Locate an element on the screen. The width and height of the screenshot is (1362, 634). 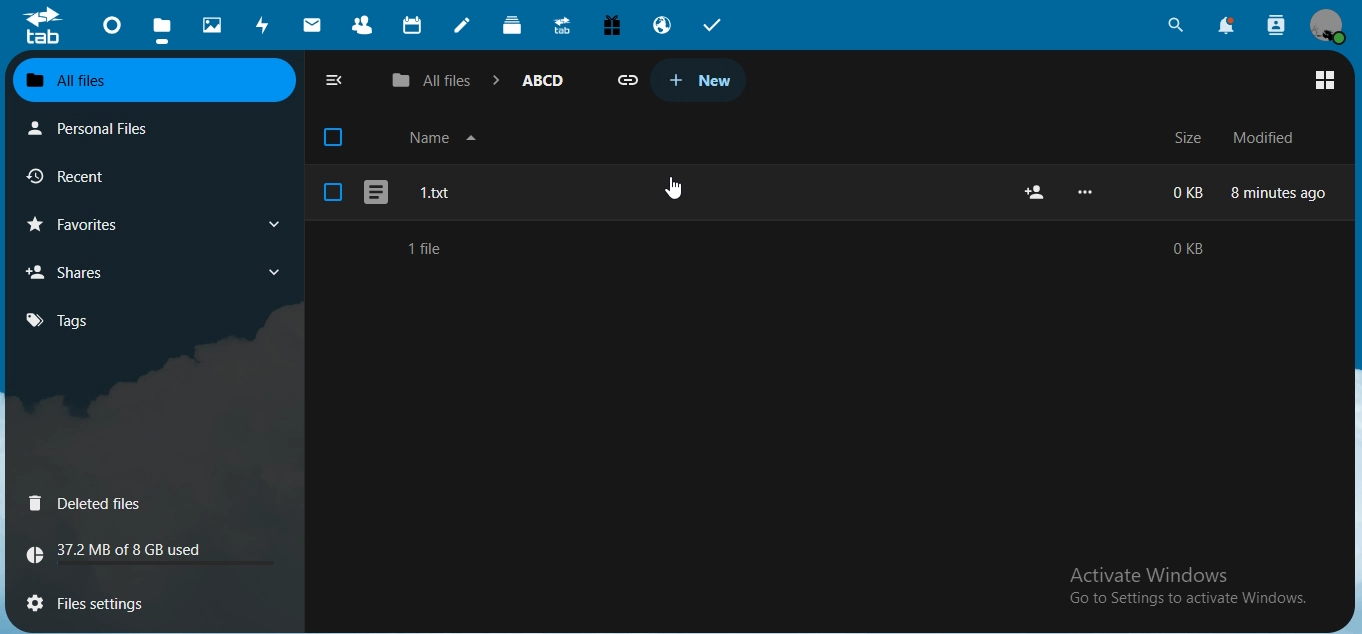
more options is located at coordinates (1088, 192).